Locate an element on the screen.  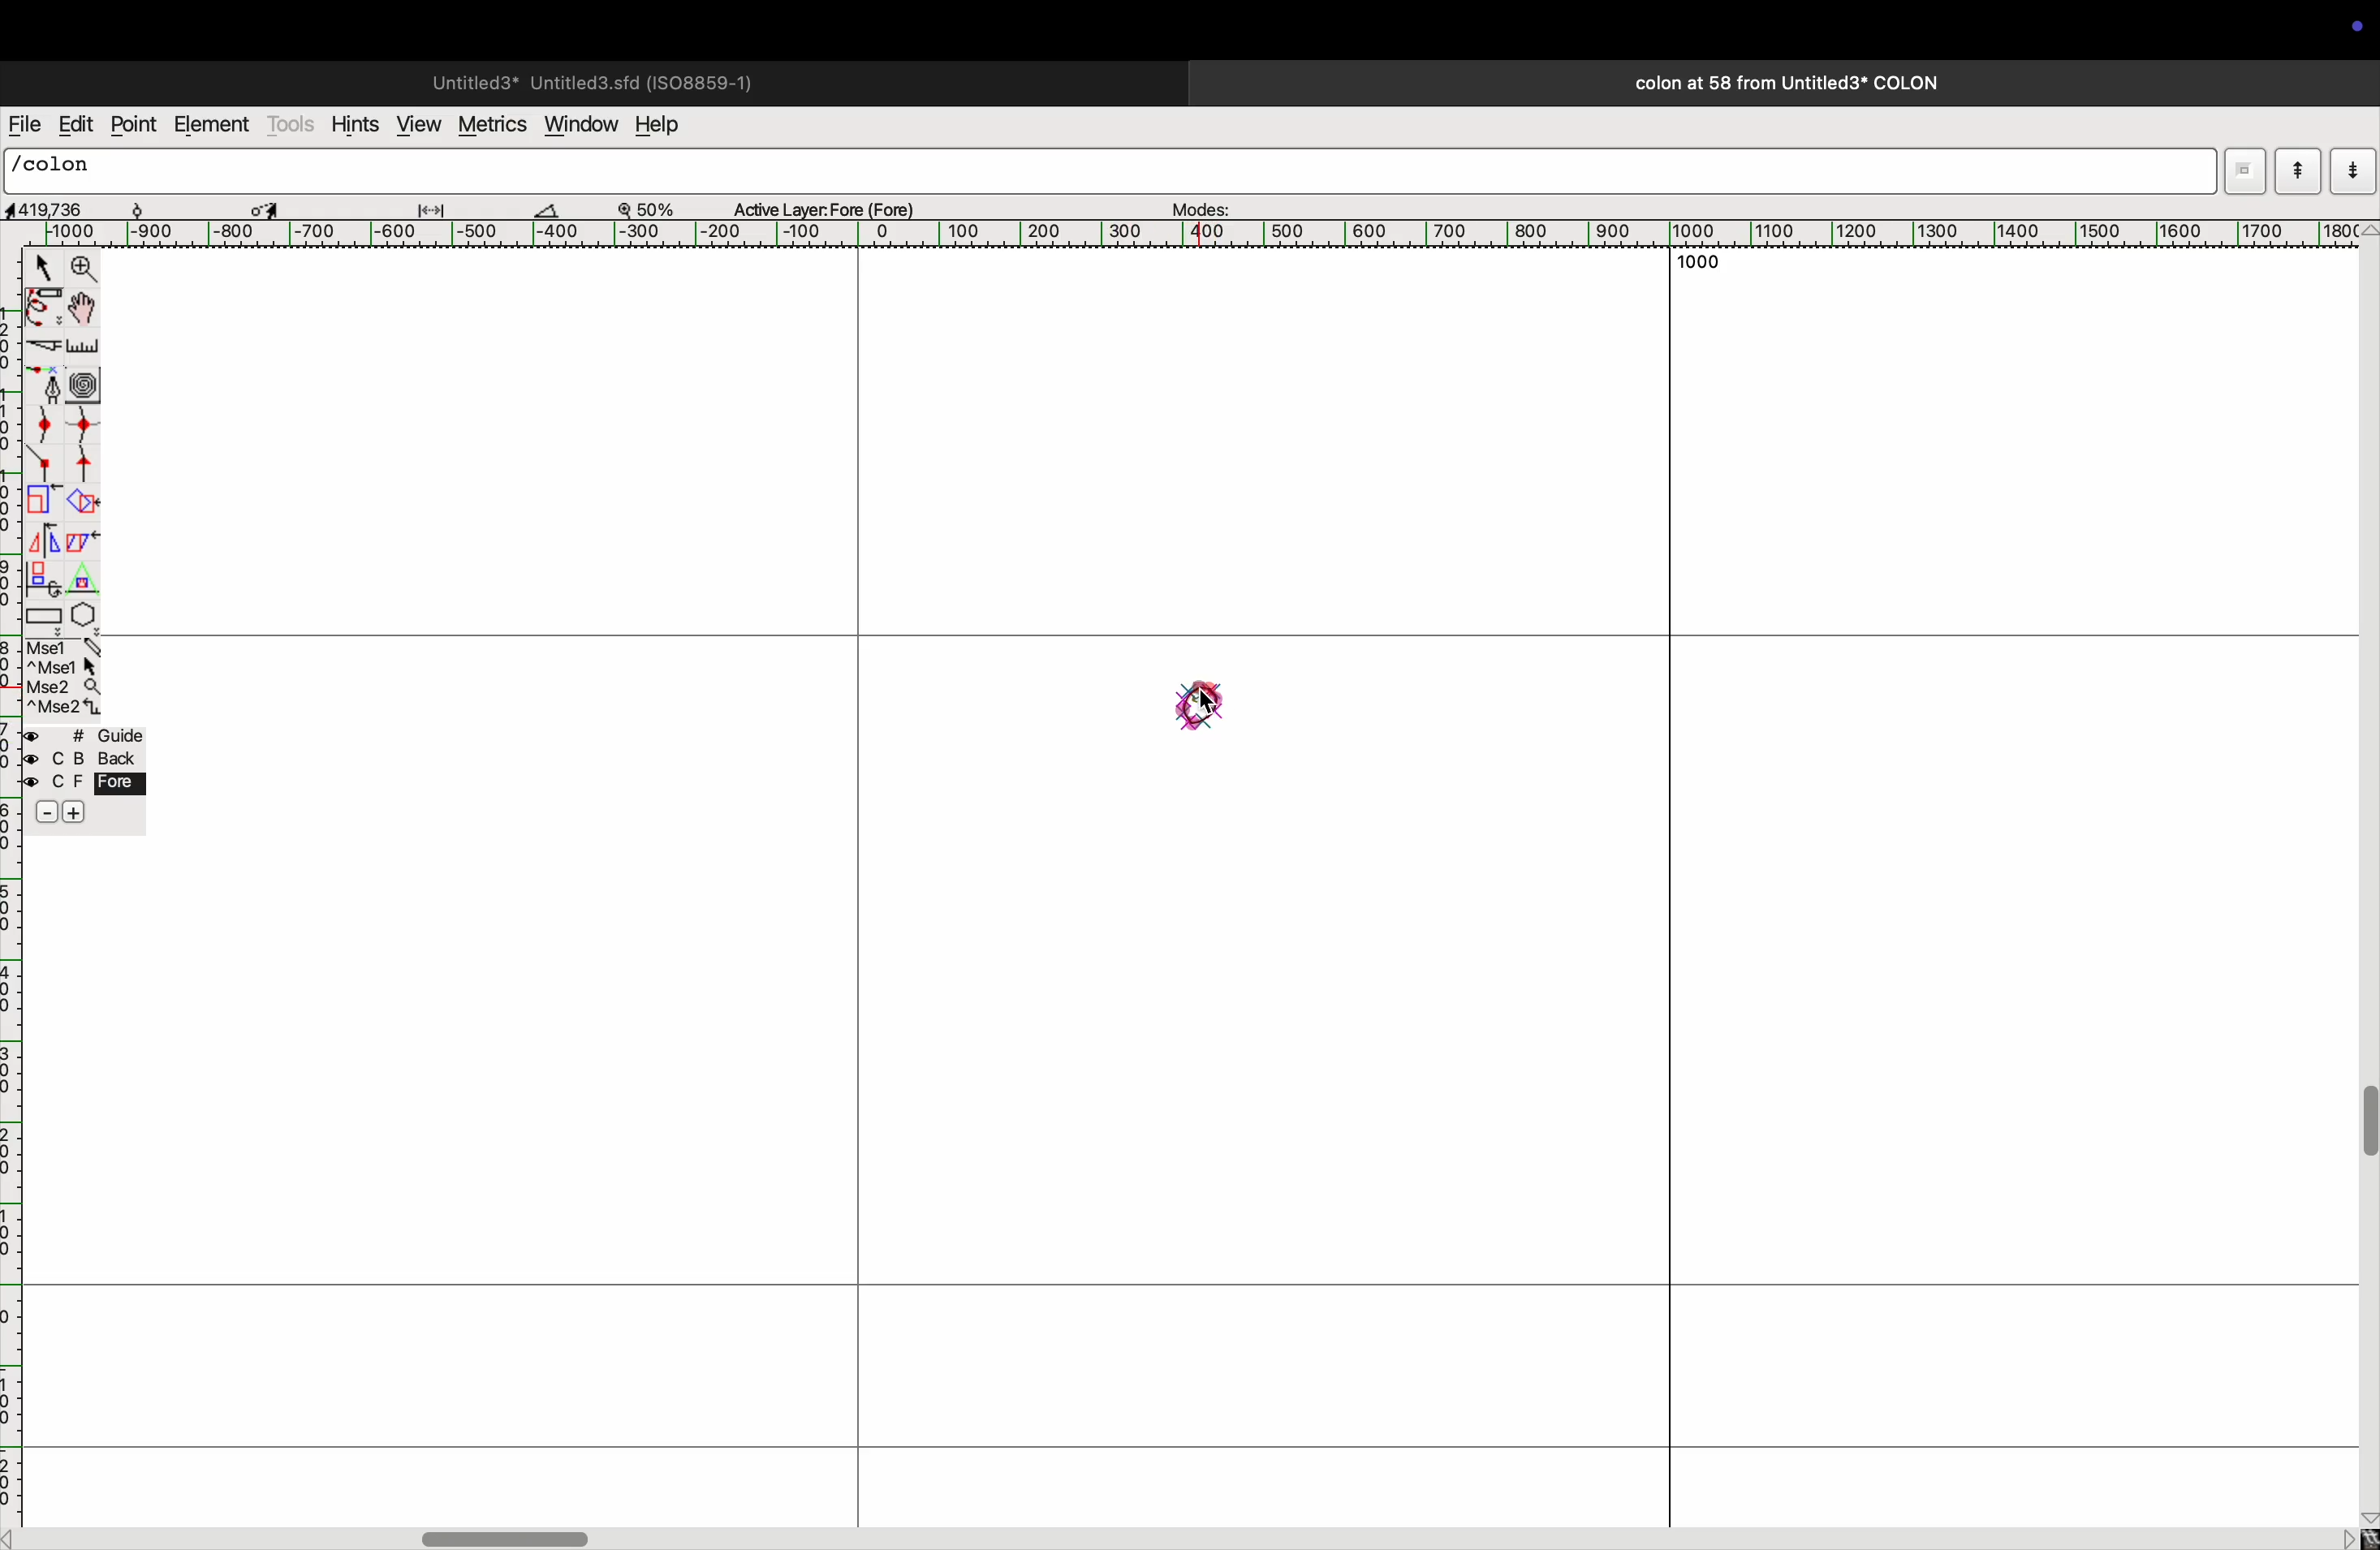
mode up is located at coordinates (2296, 171).